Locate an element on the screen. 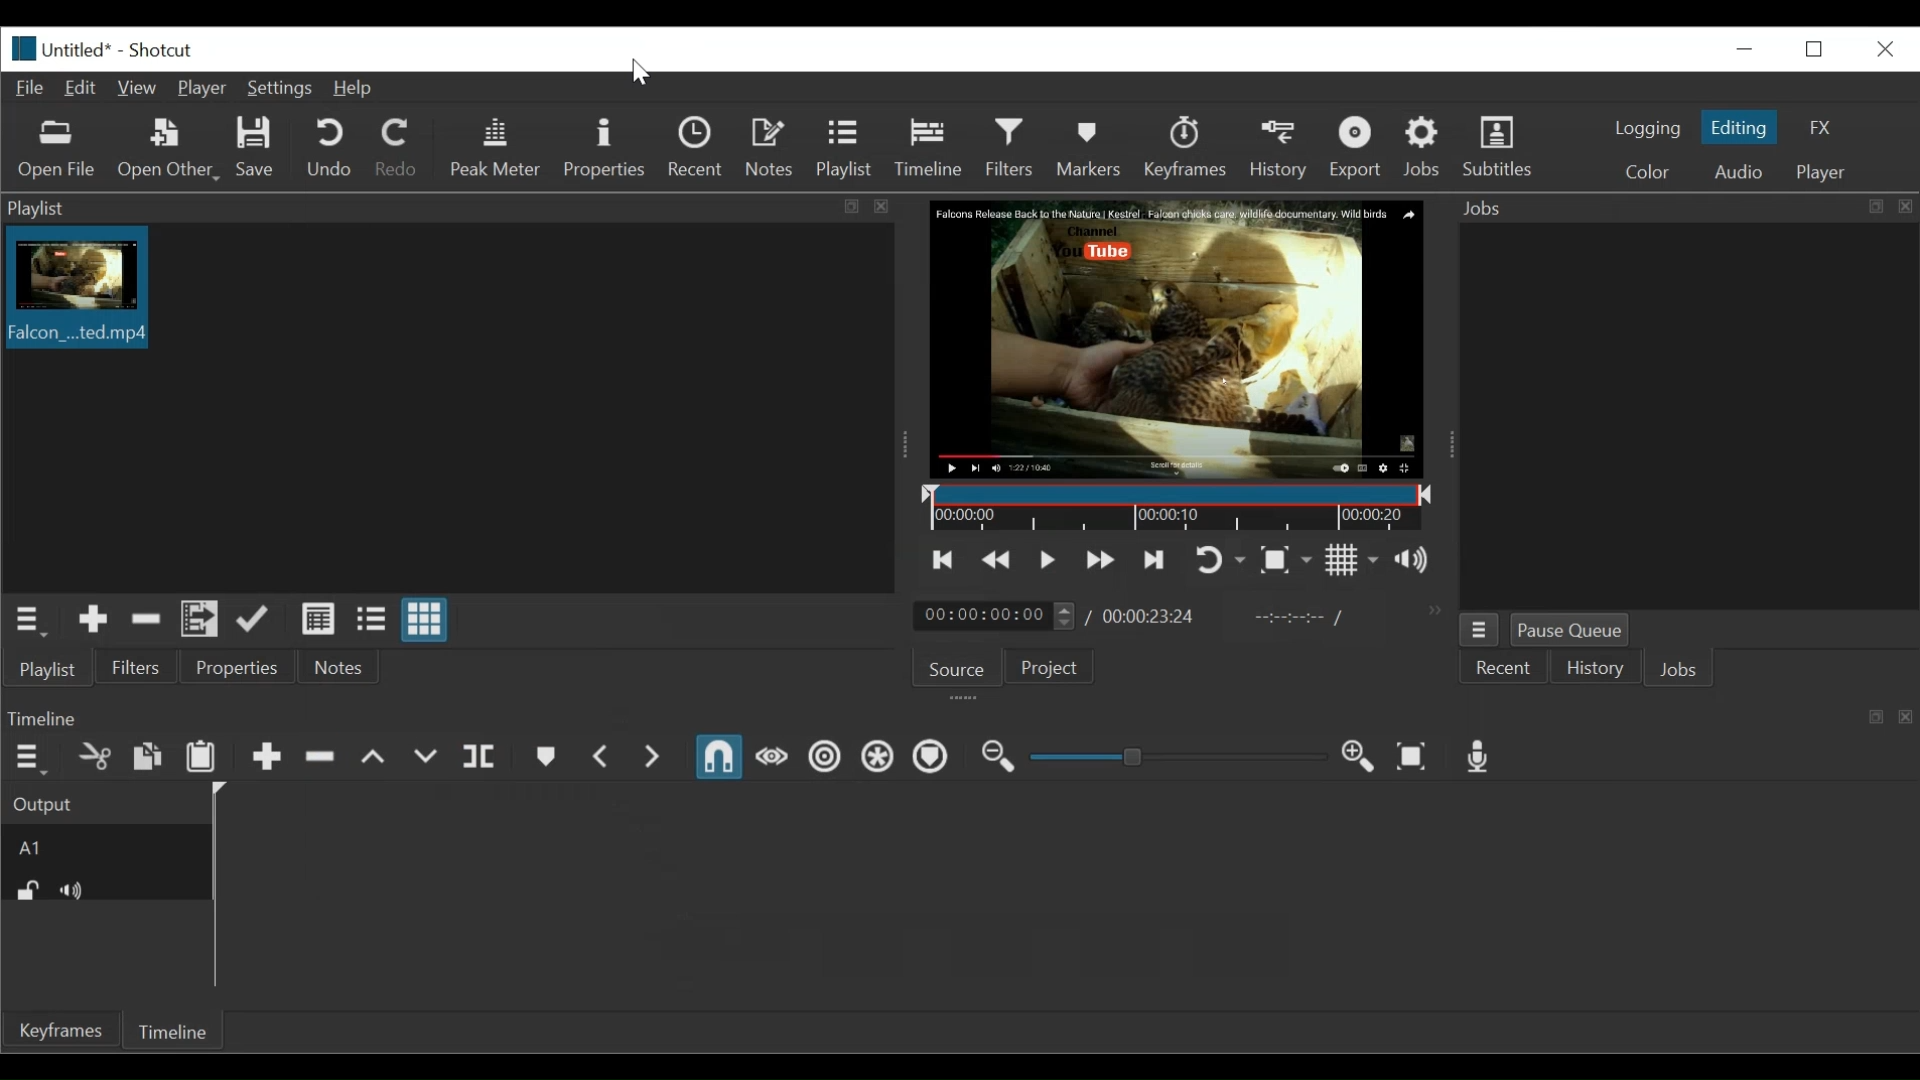 The width and height of the screenshot is (1920, 1080). Previous marker is located at coordinates (603, 757).